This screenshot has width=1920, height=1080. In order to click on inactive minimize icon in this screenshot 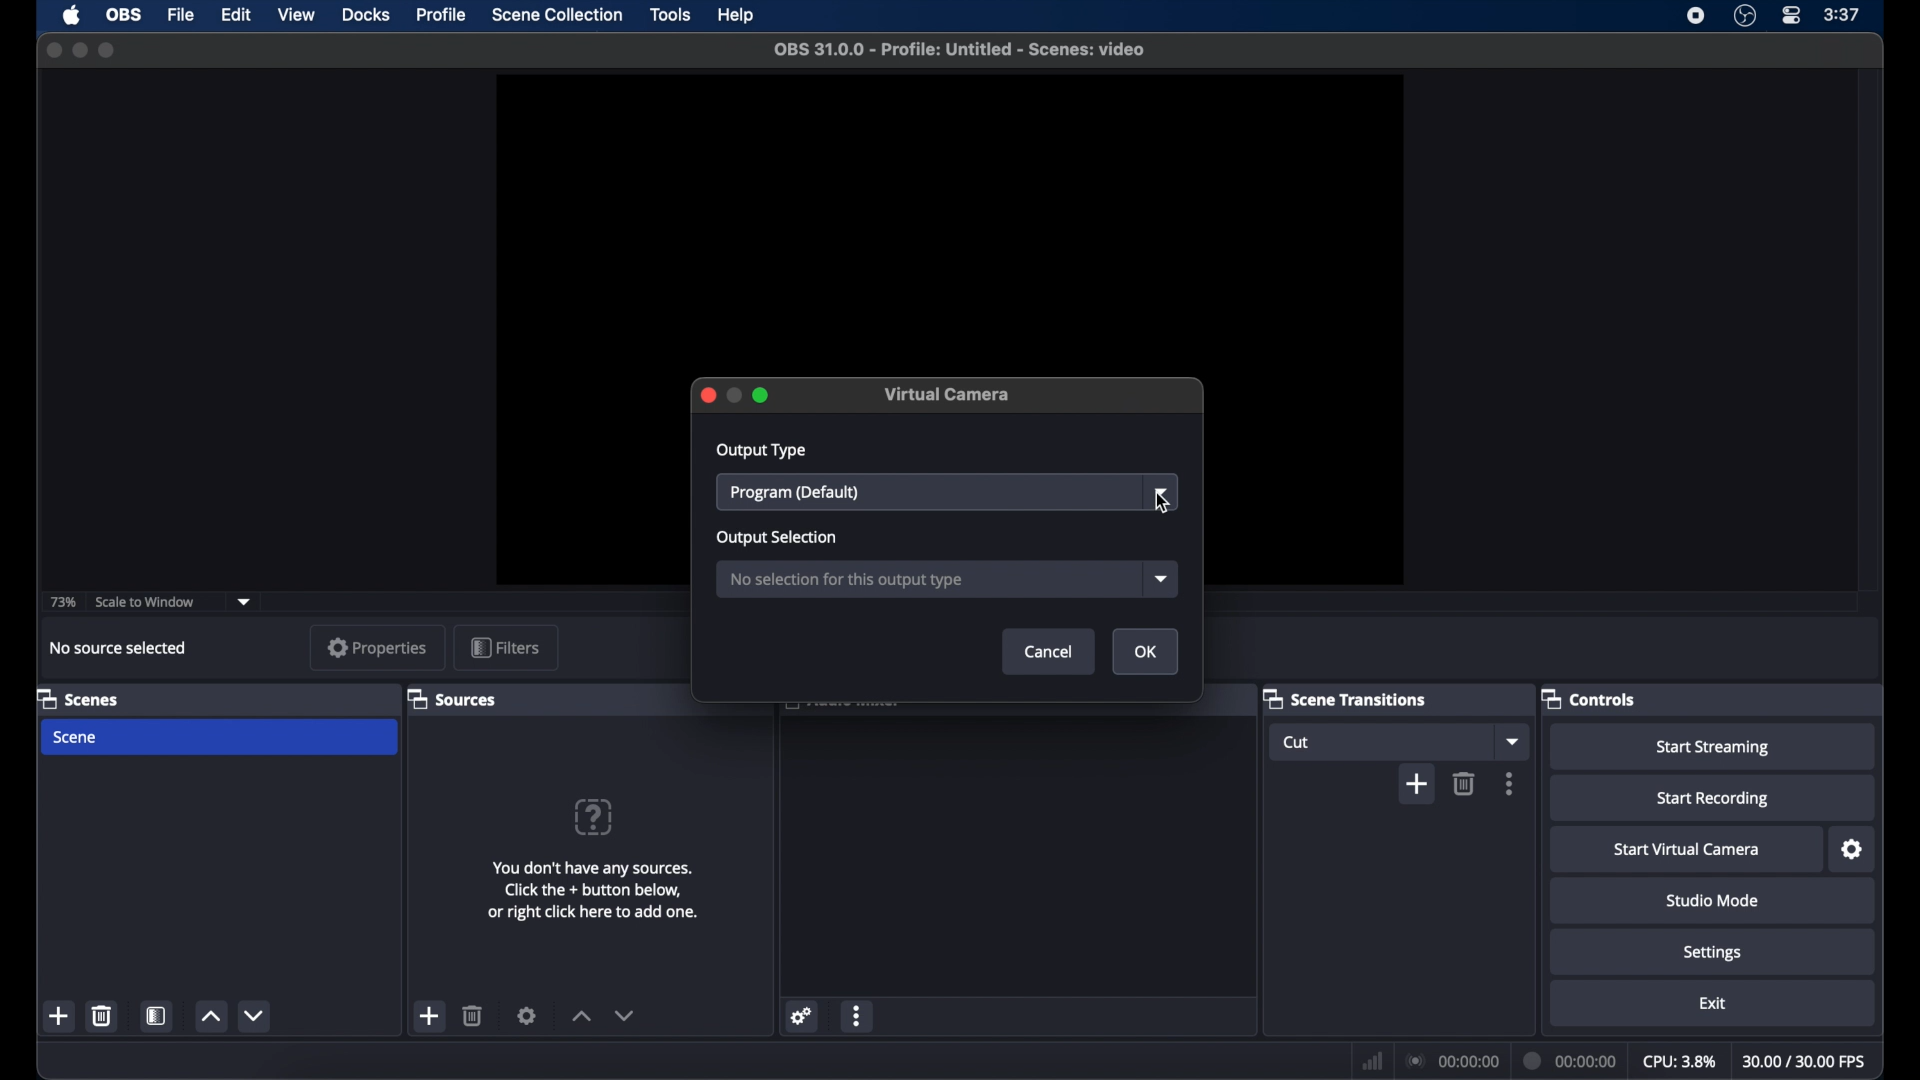, I will do `click(734, 396)`.